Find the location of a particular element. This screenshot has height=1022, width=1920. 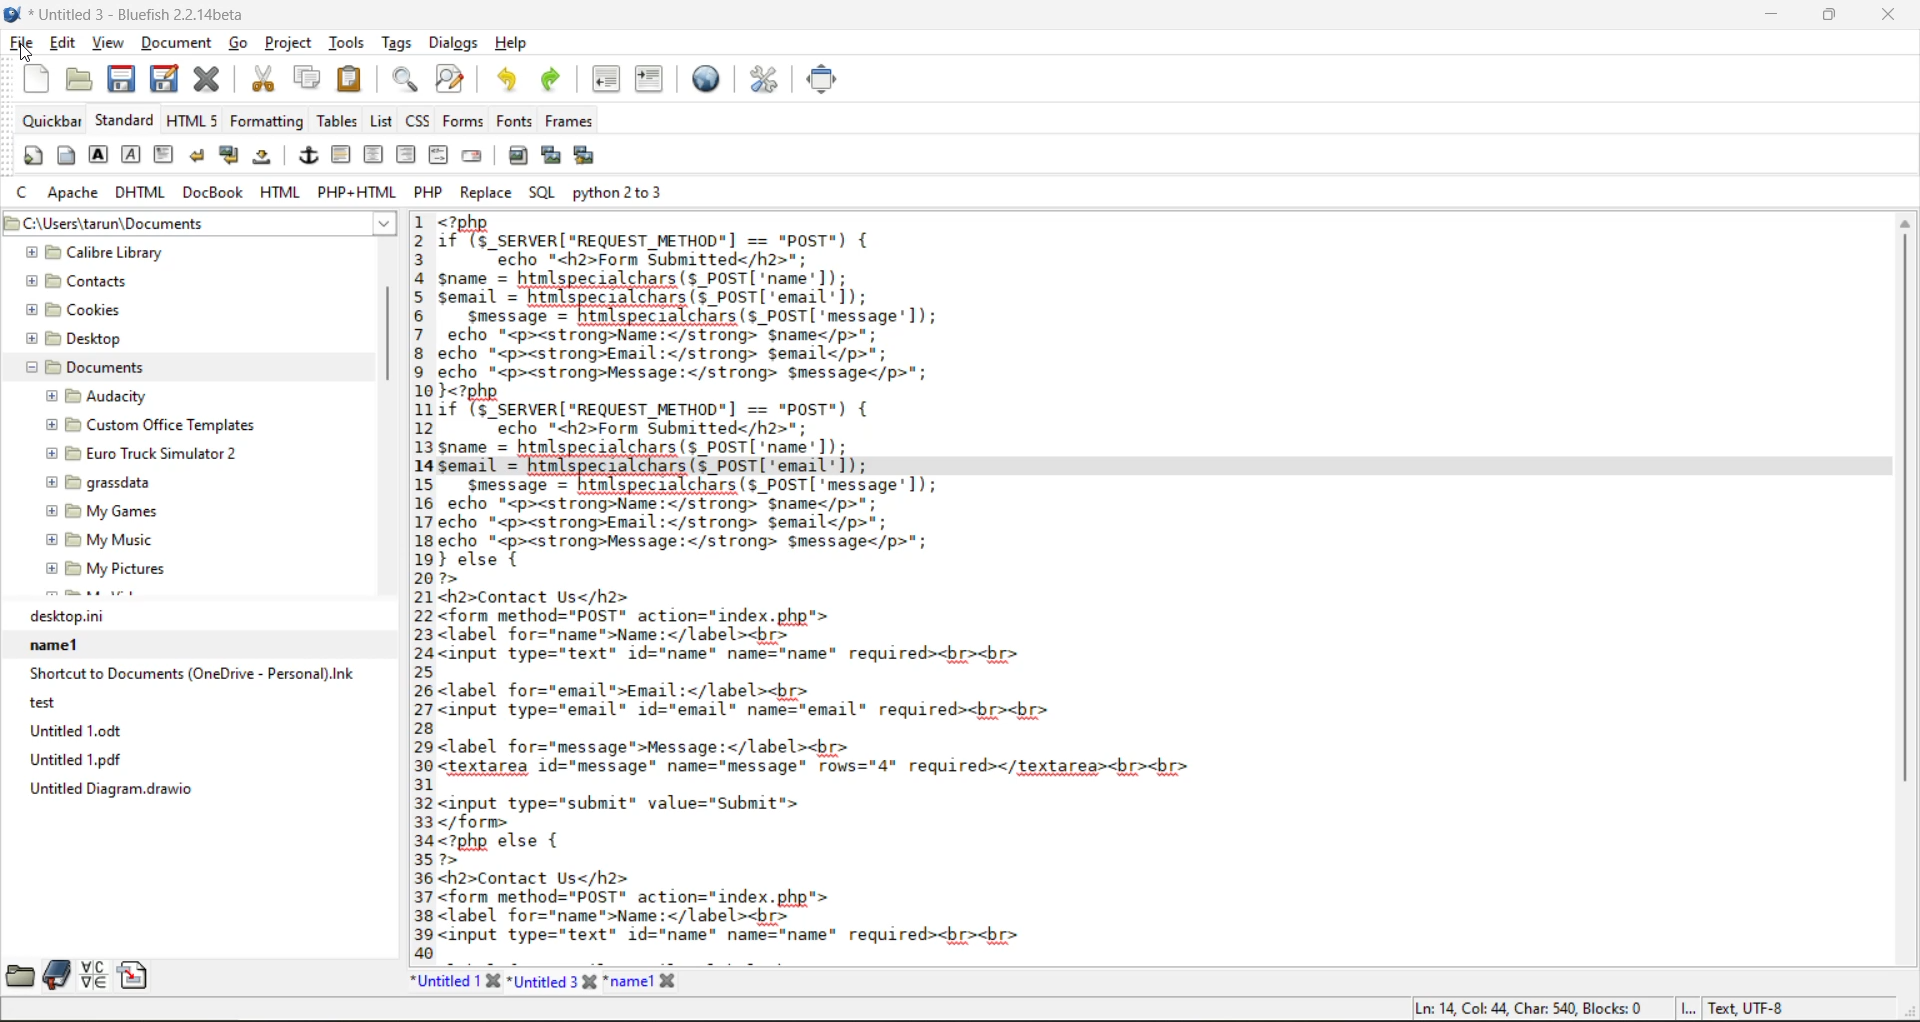

edit is located at coordinates (64, 44).